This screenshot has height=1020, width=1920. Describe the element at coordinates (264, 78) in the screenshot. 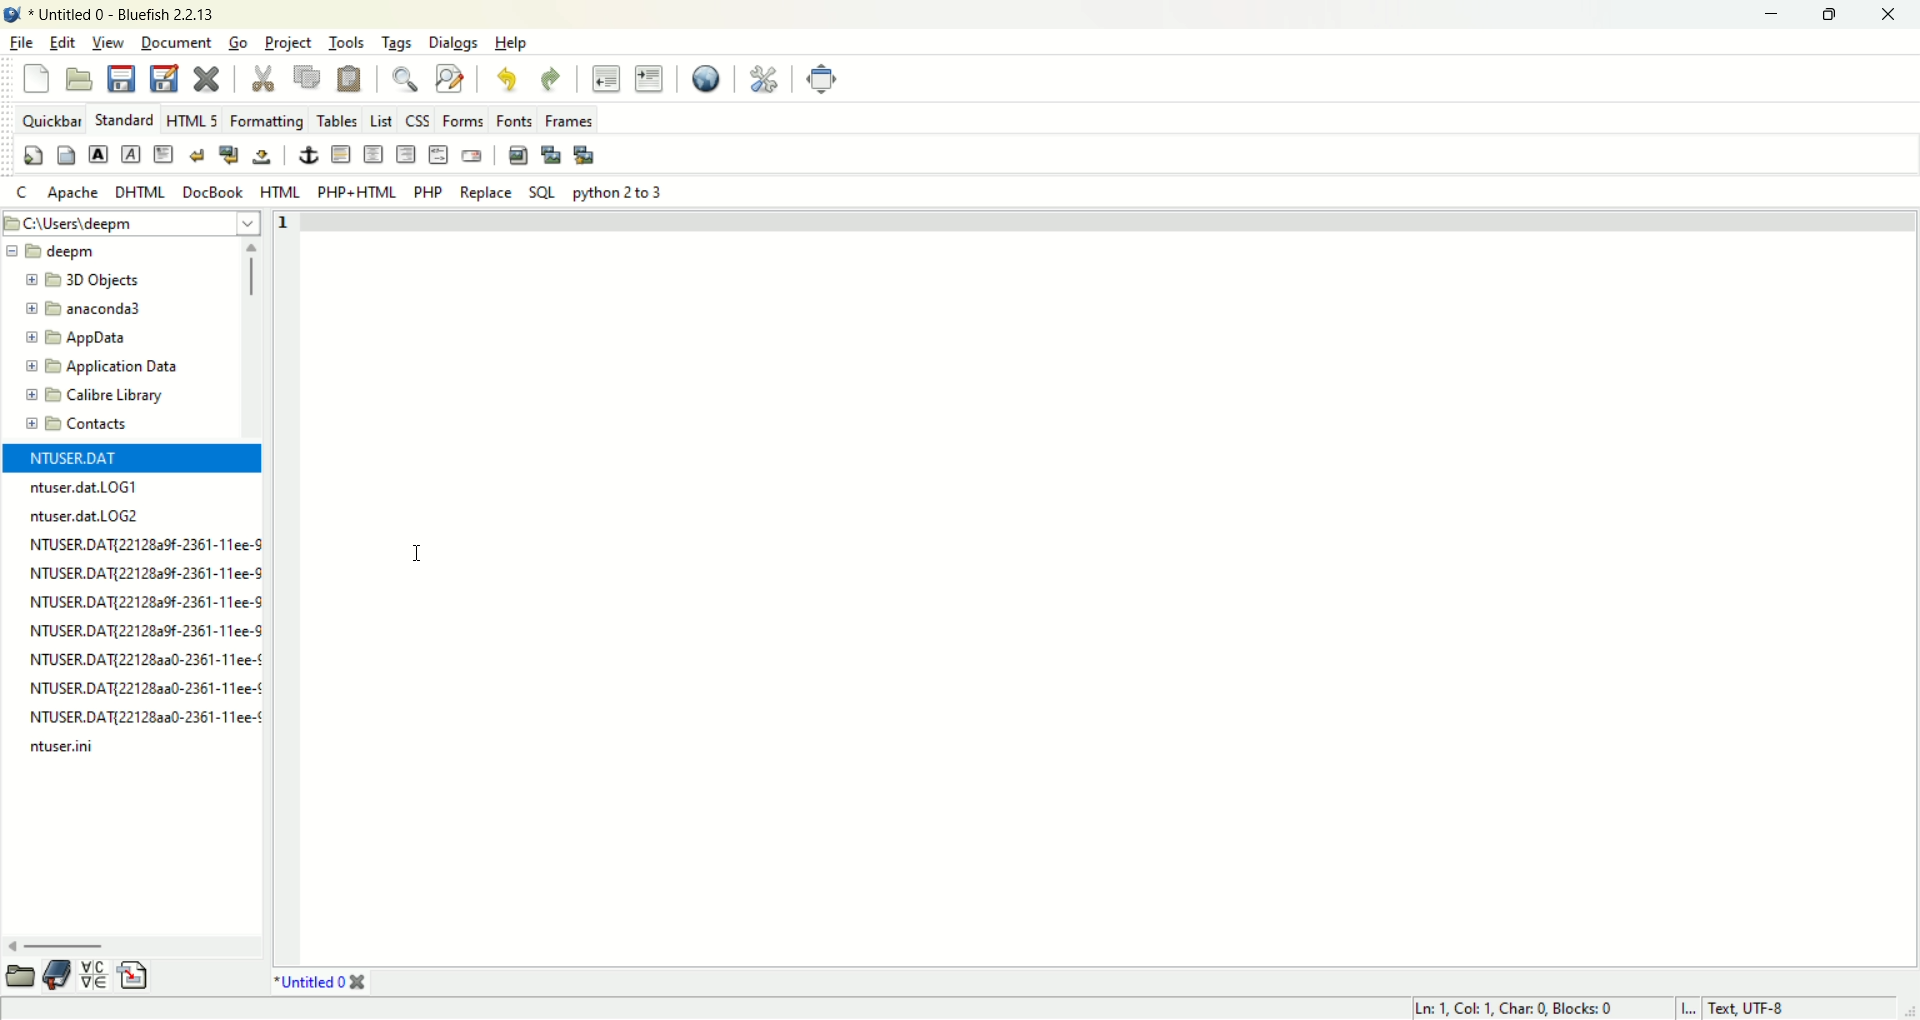

I see `cut` at that location.